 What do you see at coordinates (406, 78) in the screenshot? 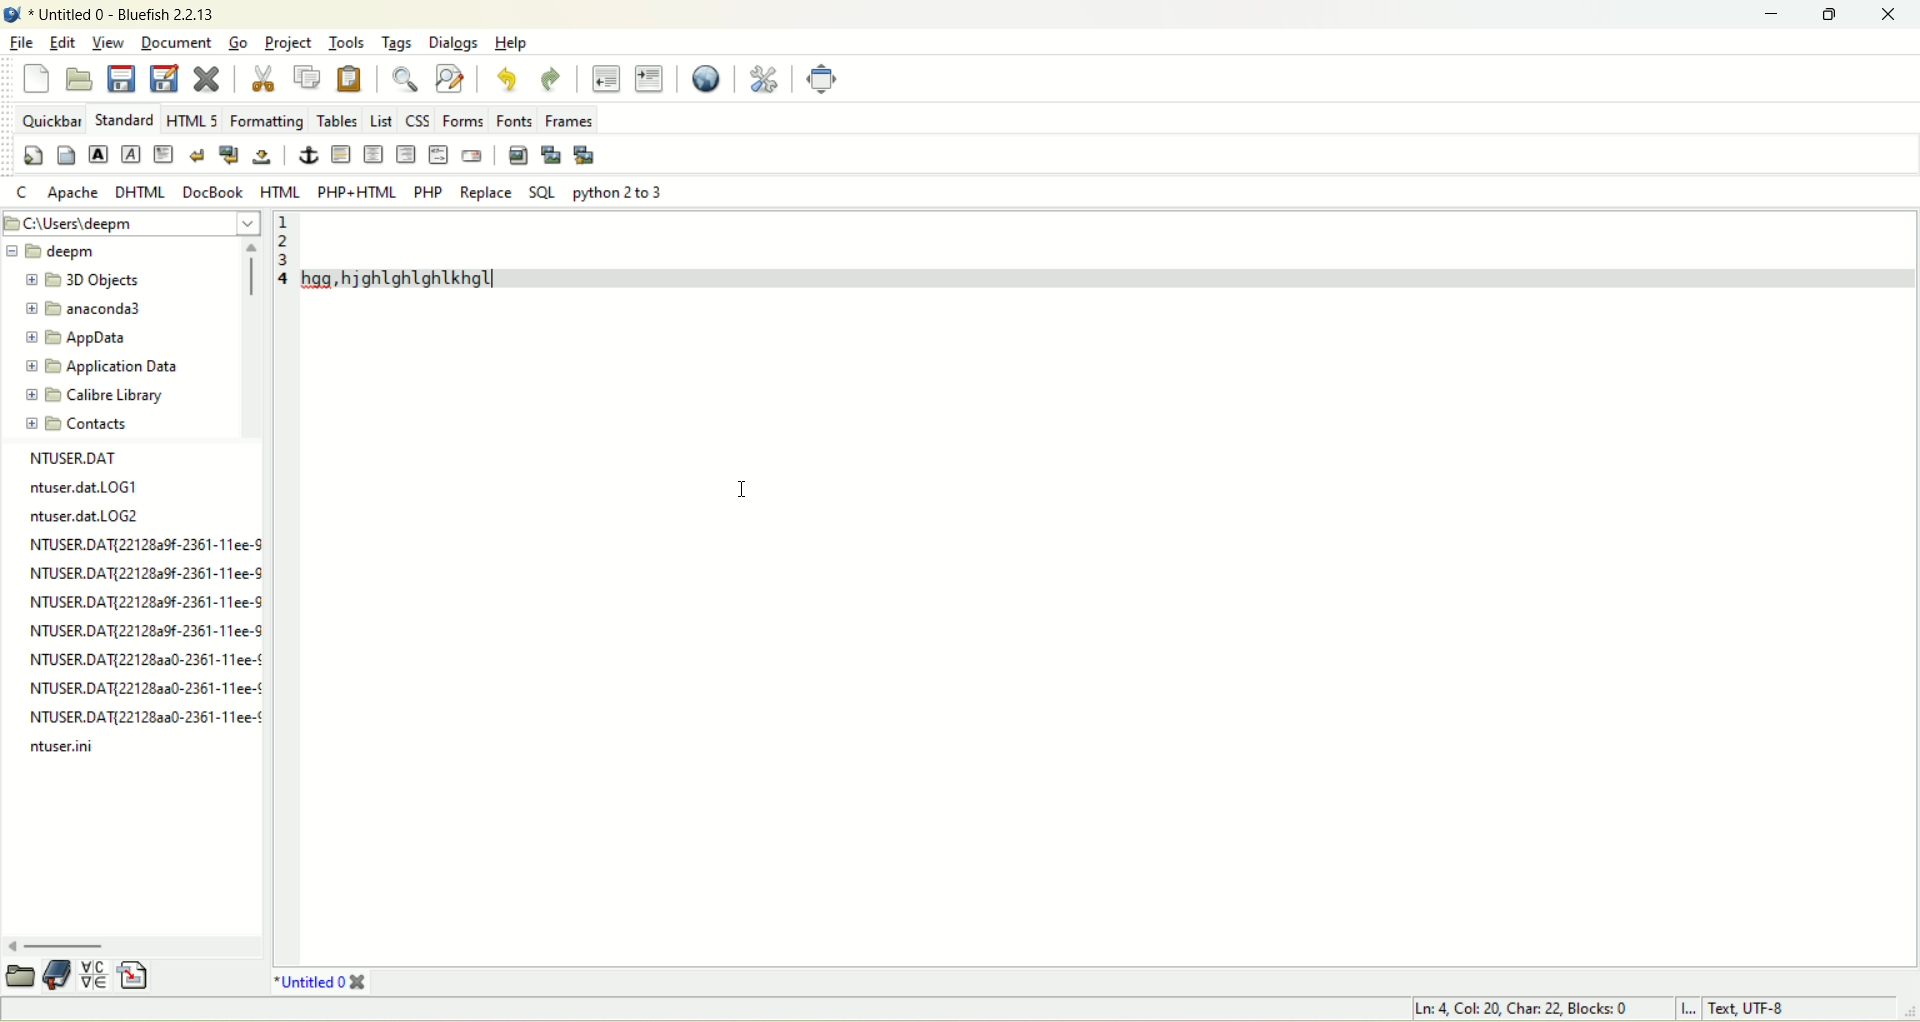
I see `find` at bounding box center [406, 78].